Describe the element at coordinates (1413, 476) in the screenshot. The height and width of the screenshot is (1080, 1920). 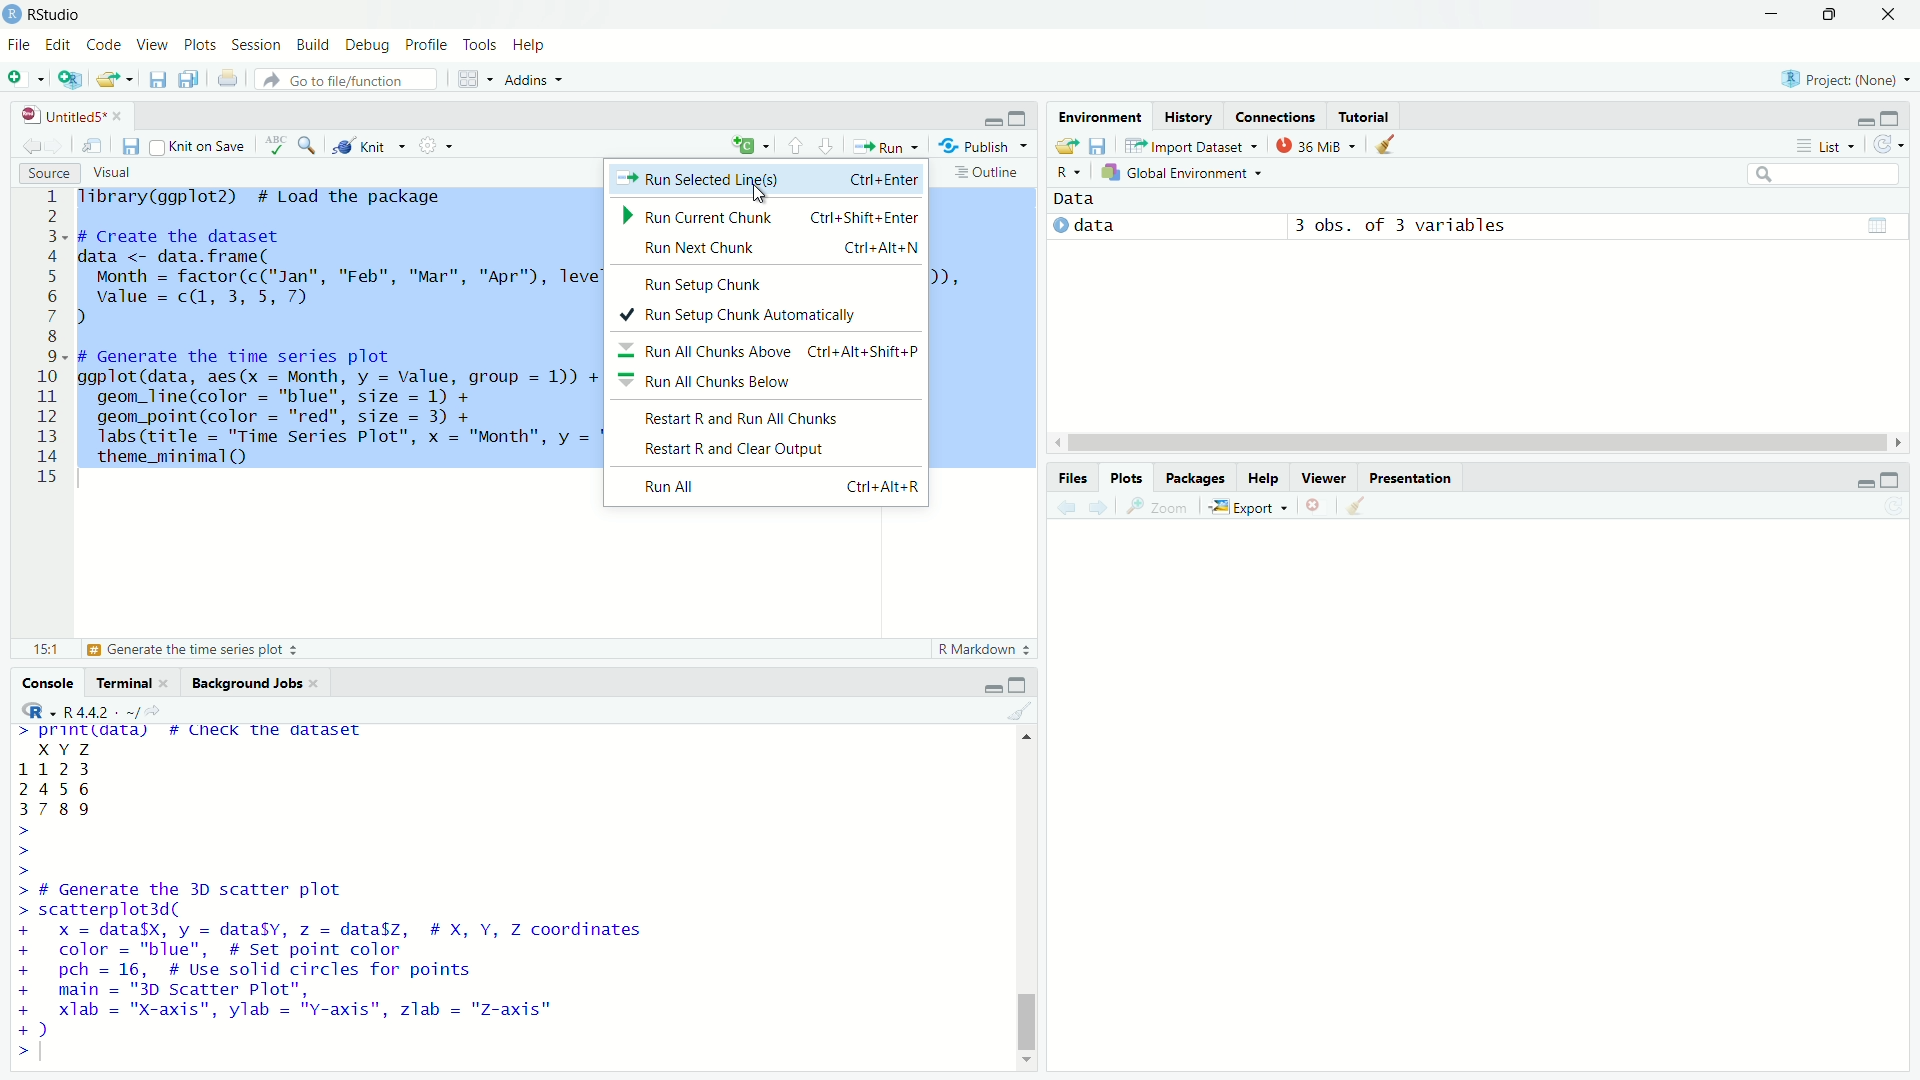
I see `presentations` at that location.